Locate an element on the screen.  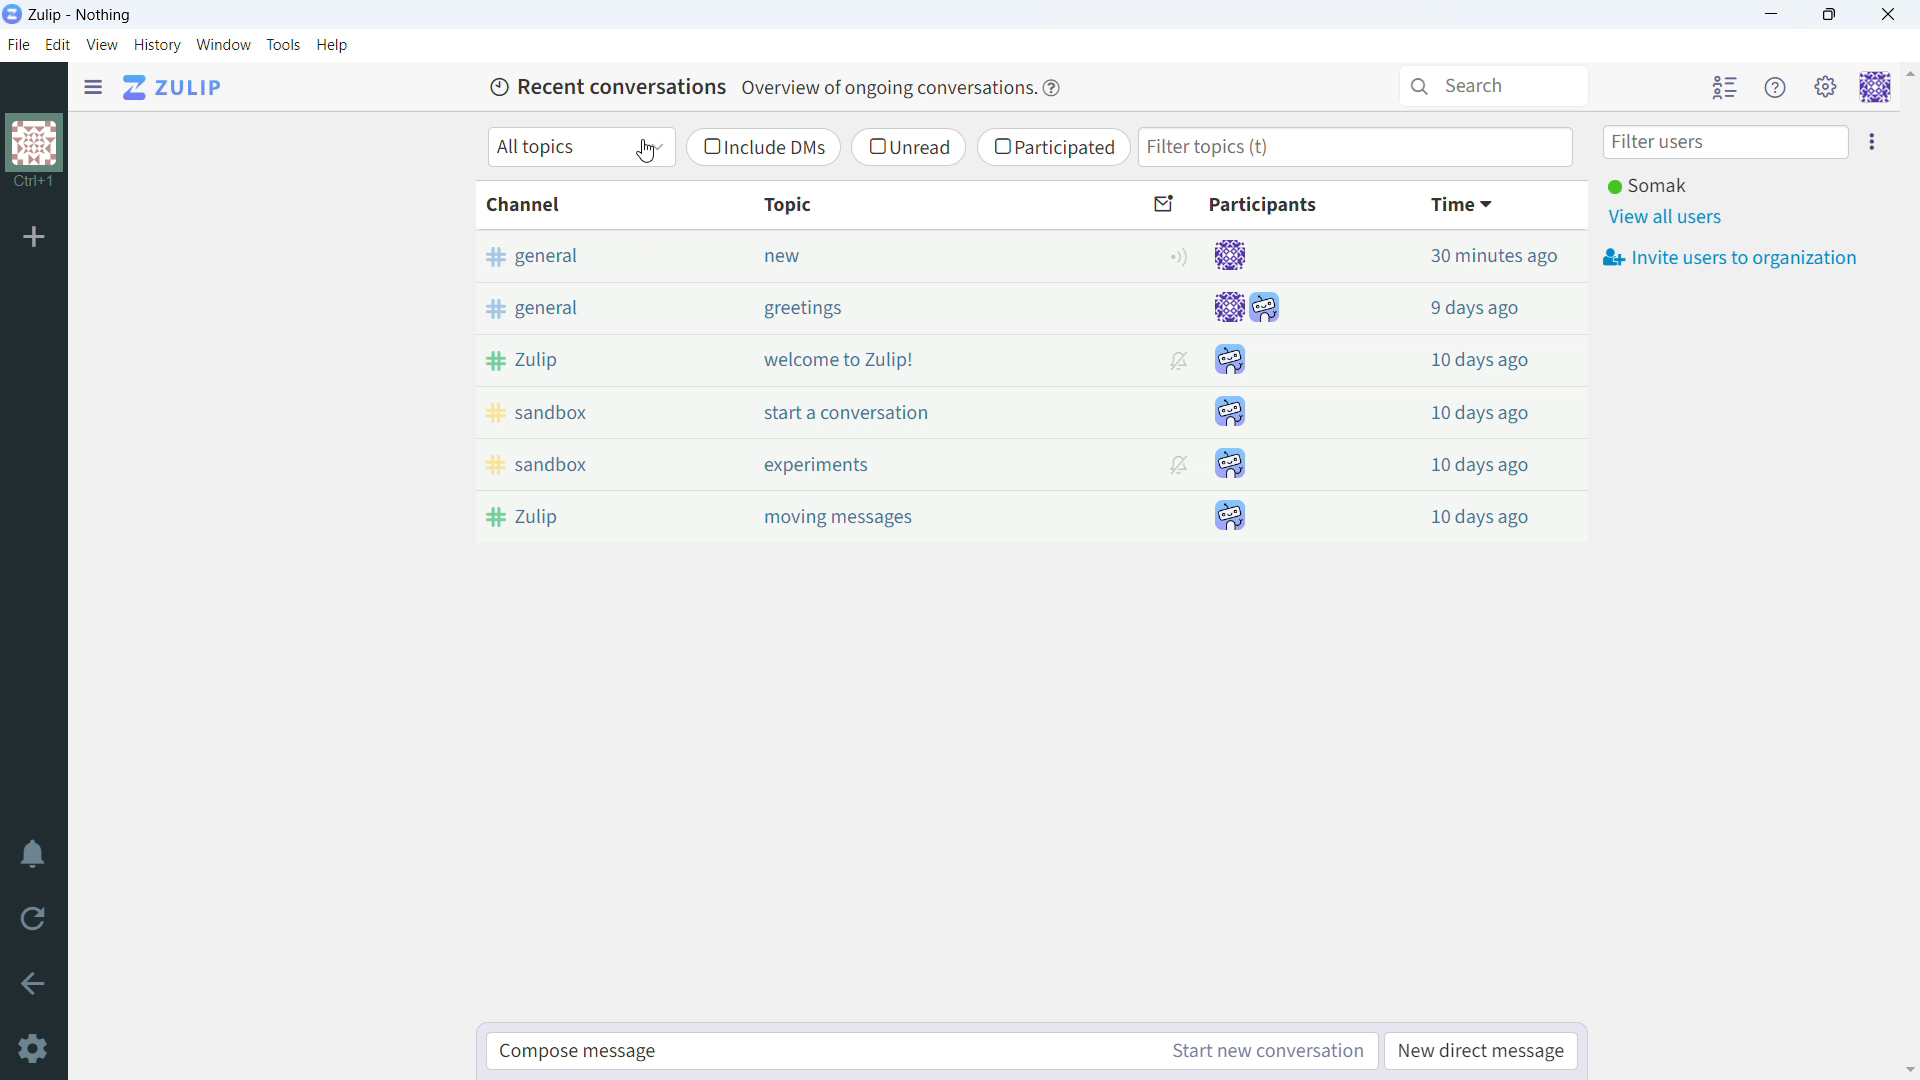
Zulip is located at coordinates (581, 516).